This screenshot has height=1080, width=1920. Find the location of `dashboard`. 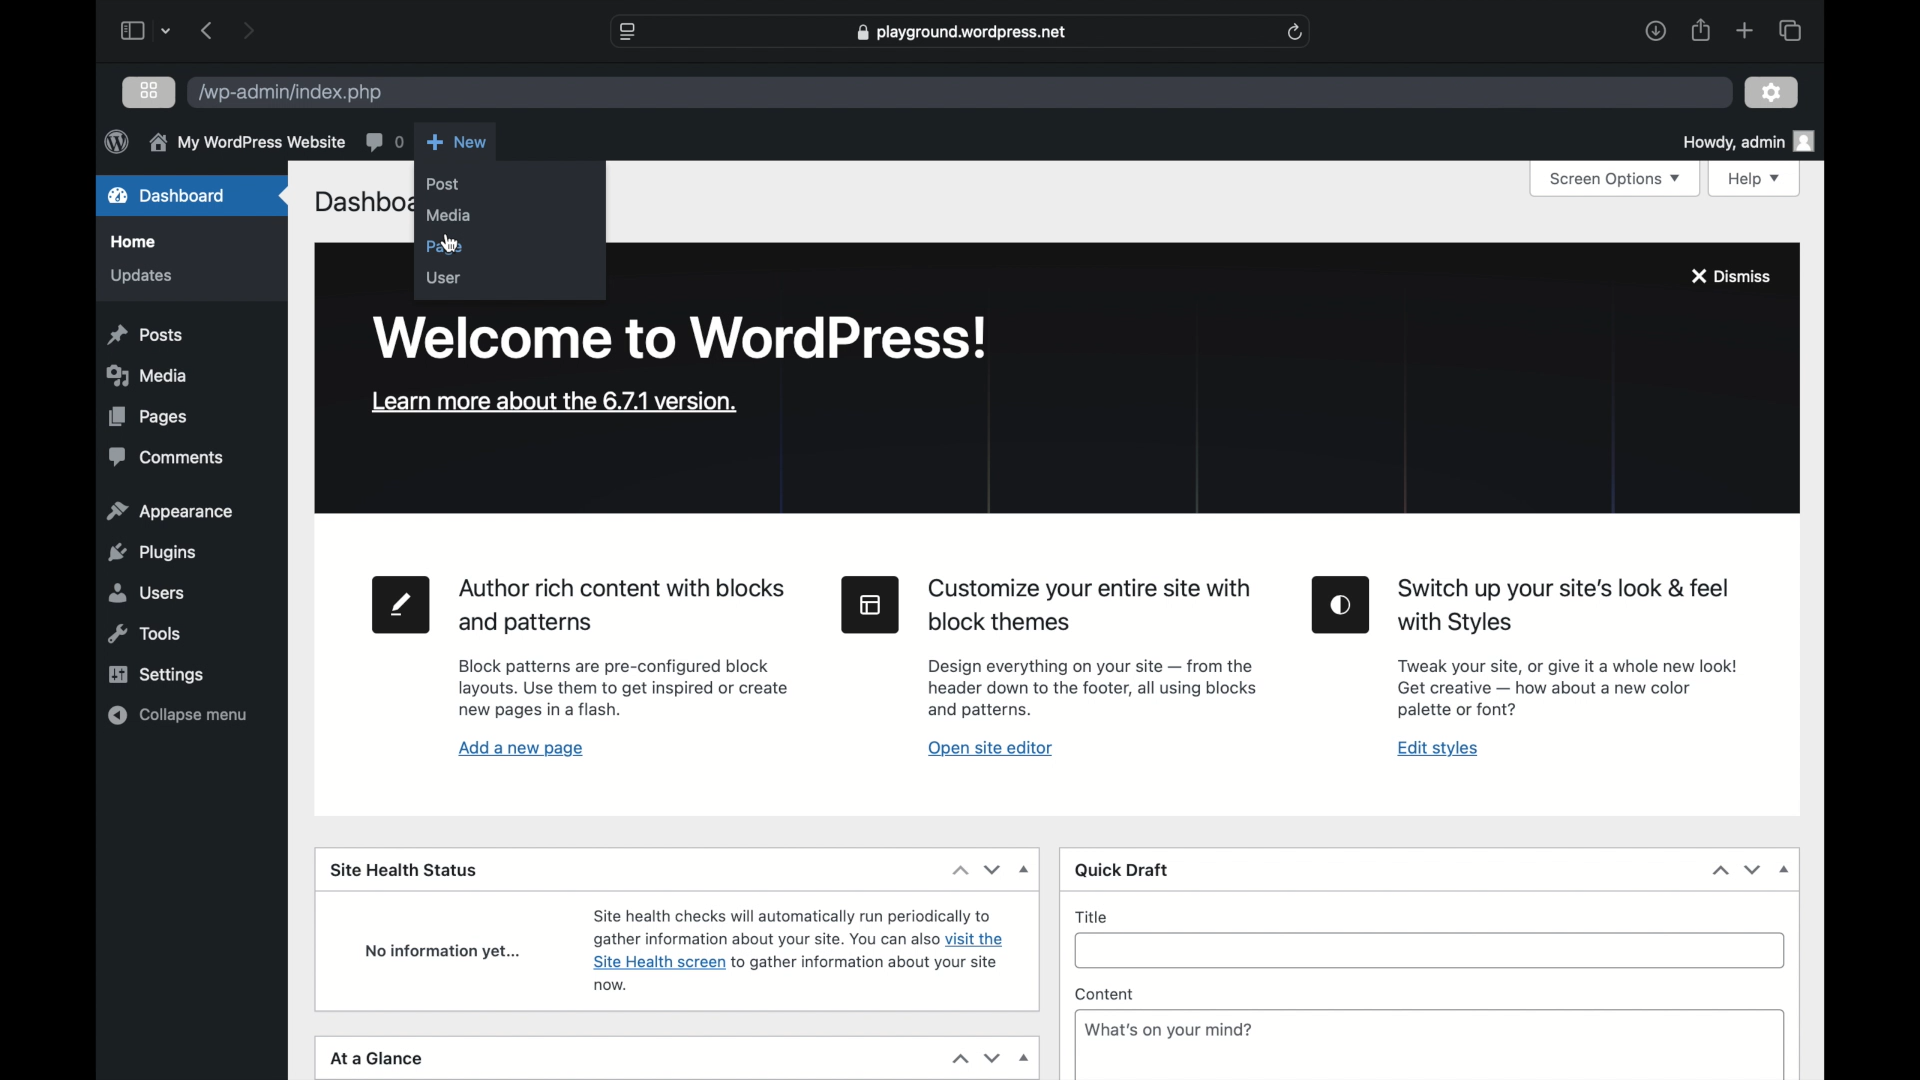

dashboard is located at coordinates (168, 195).